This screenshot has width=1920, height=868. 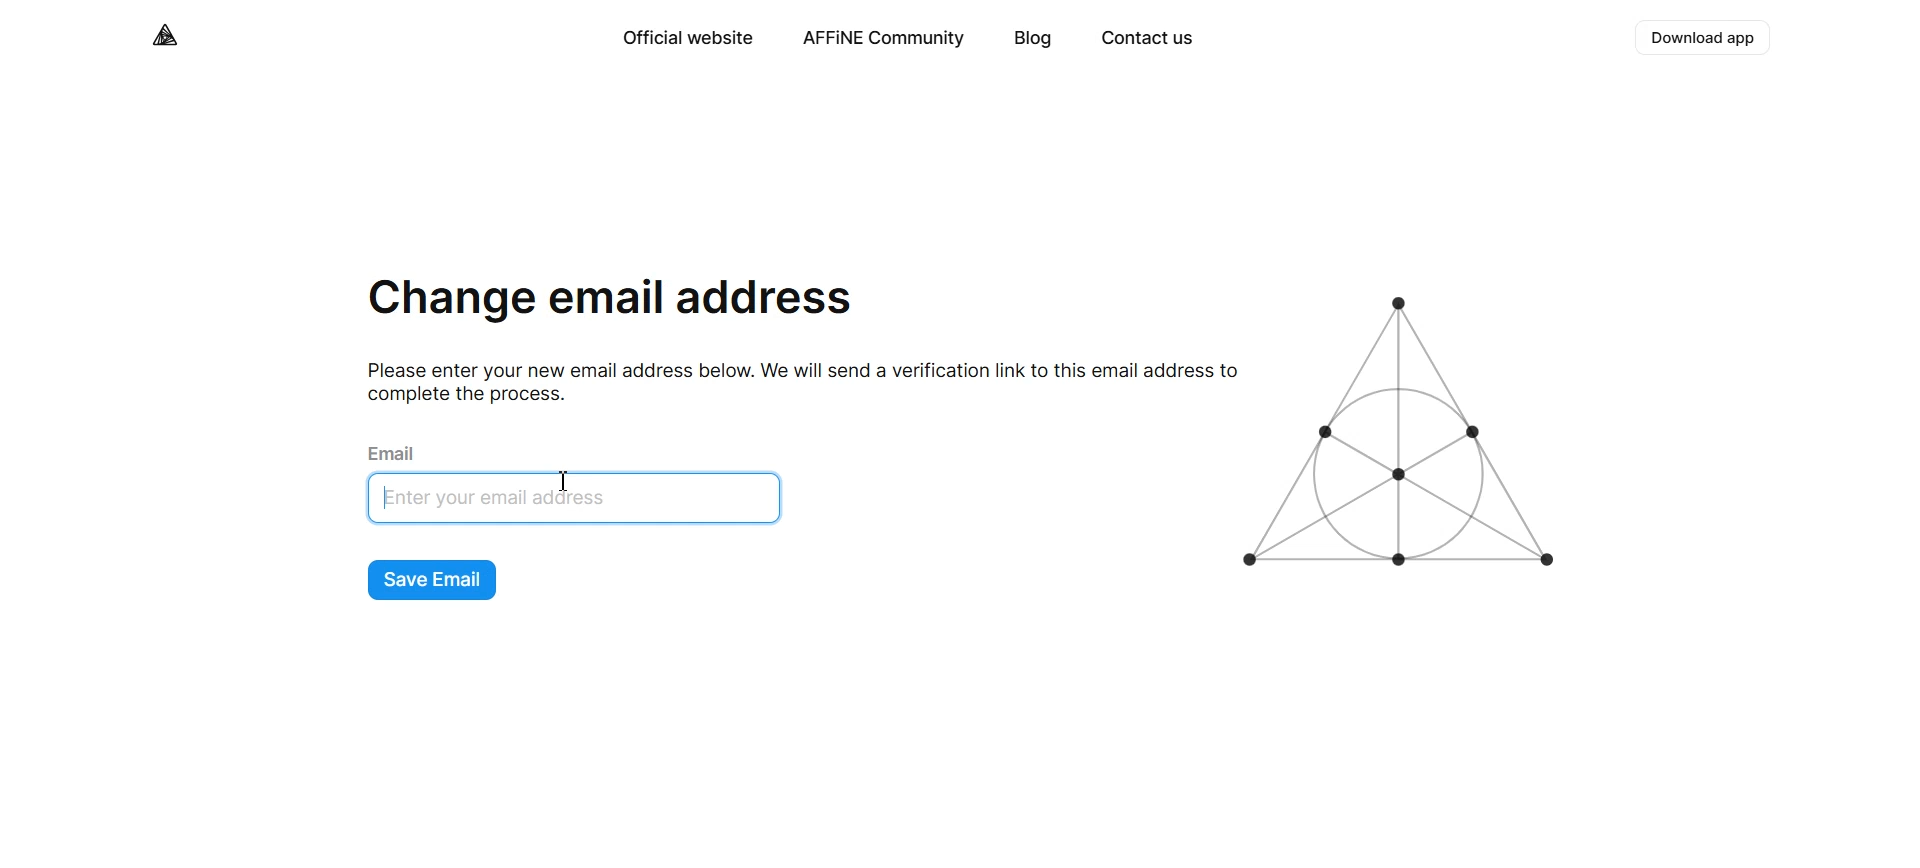 I want to click on Logo, so click(x=1406, y=433).